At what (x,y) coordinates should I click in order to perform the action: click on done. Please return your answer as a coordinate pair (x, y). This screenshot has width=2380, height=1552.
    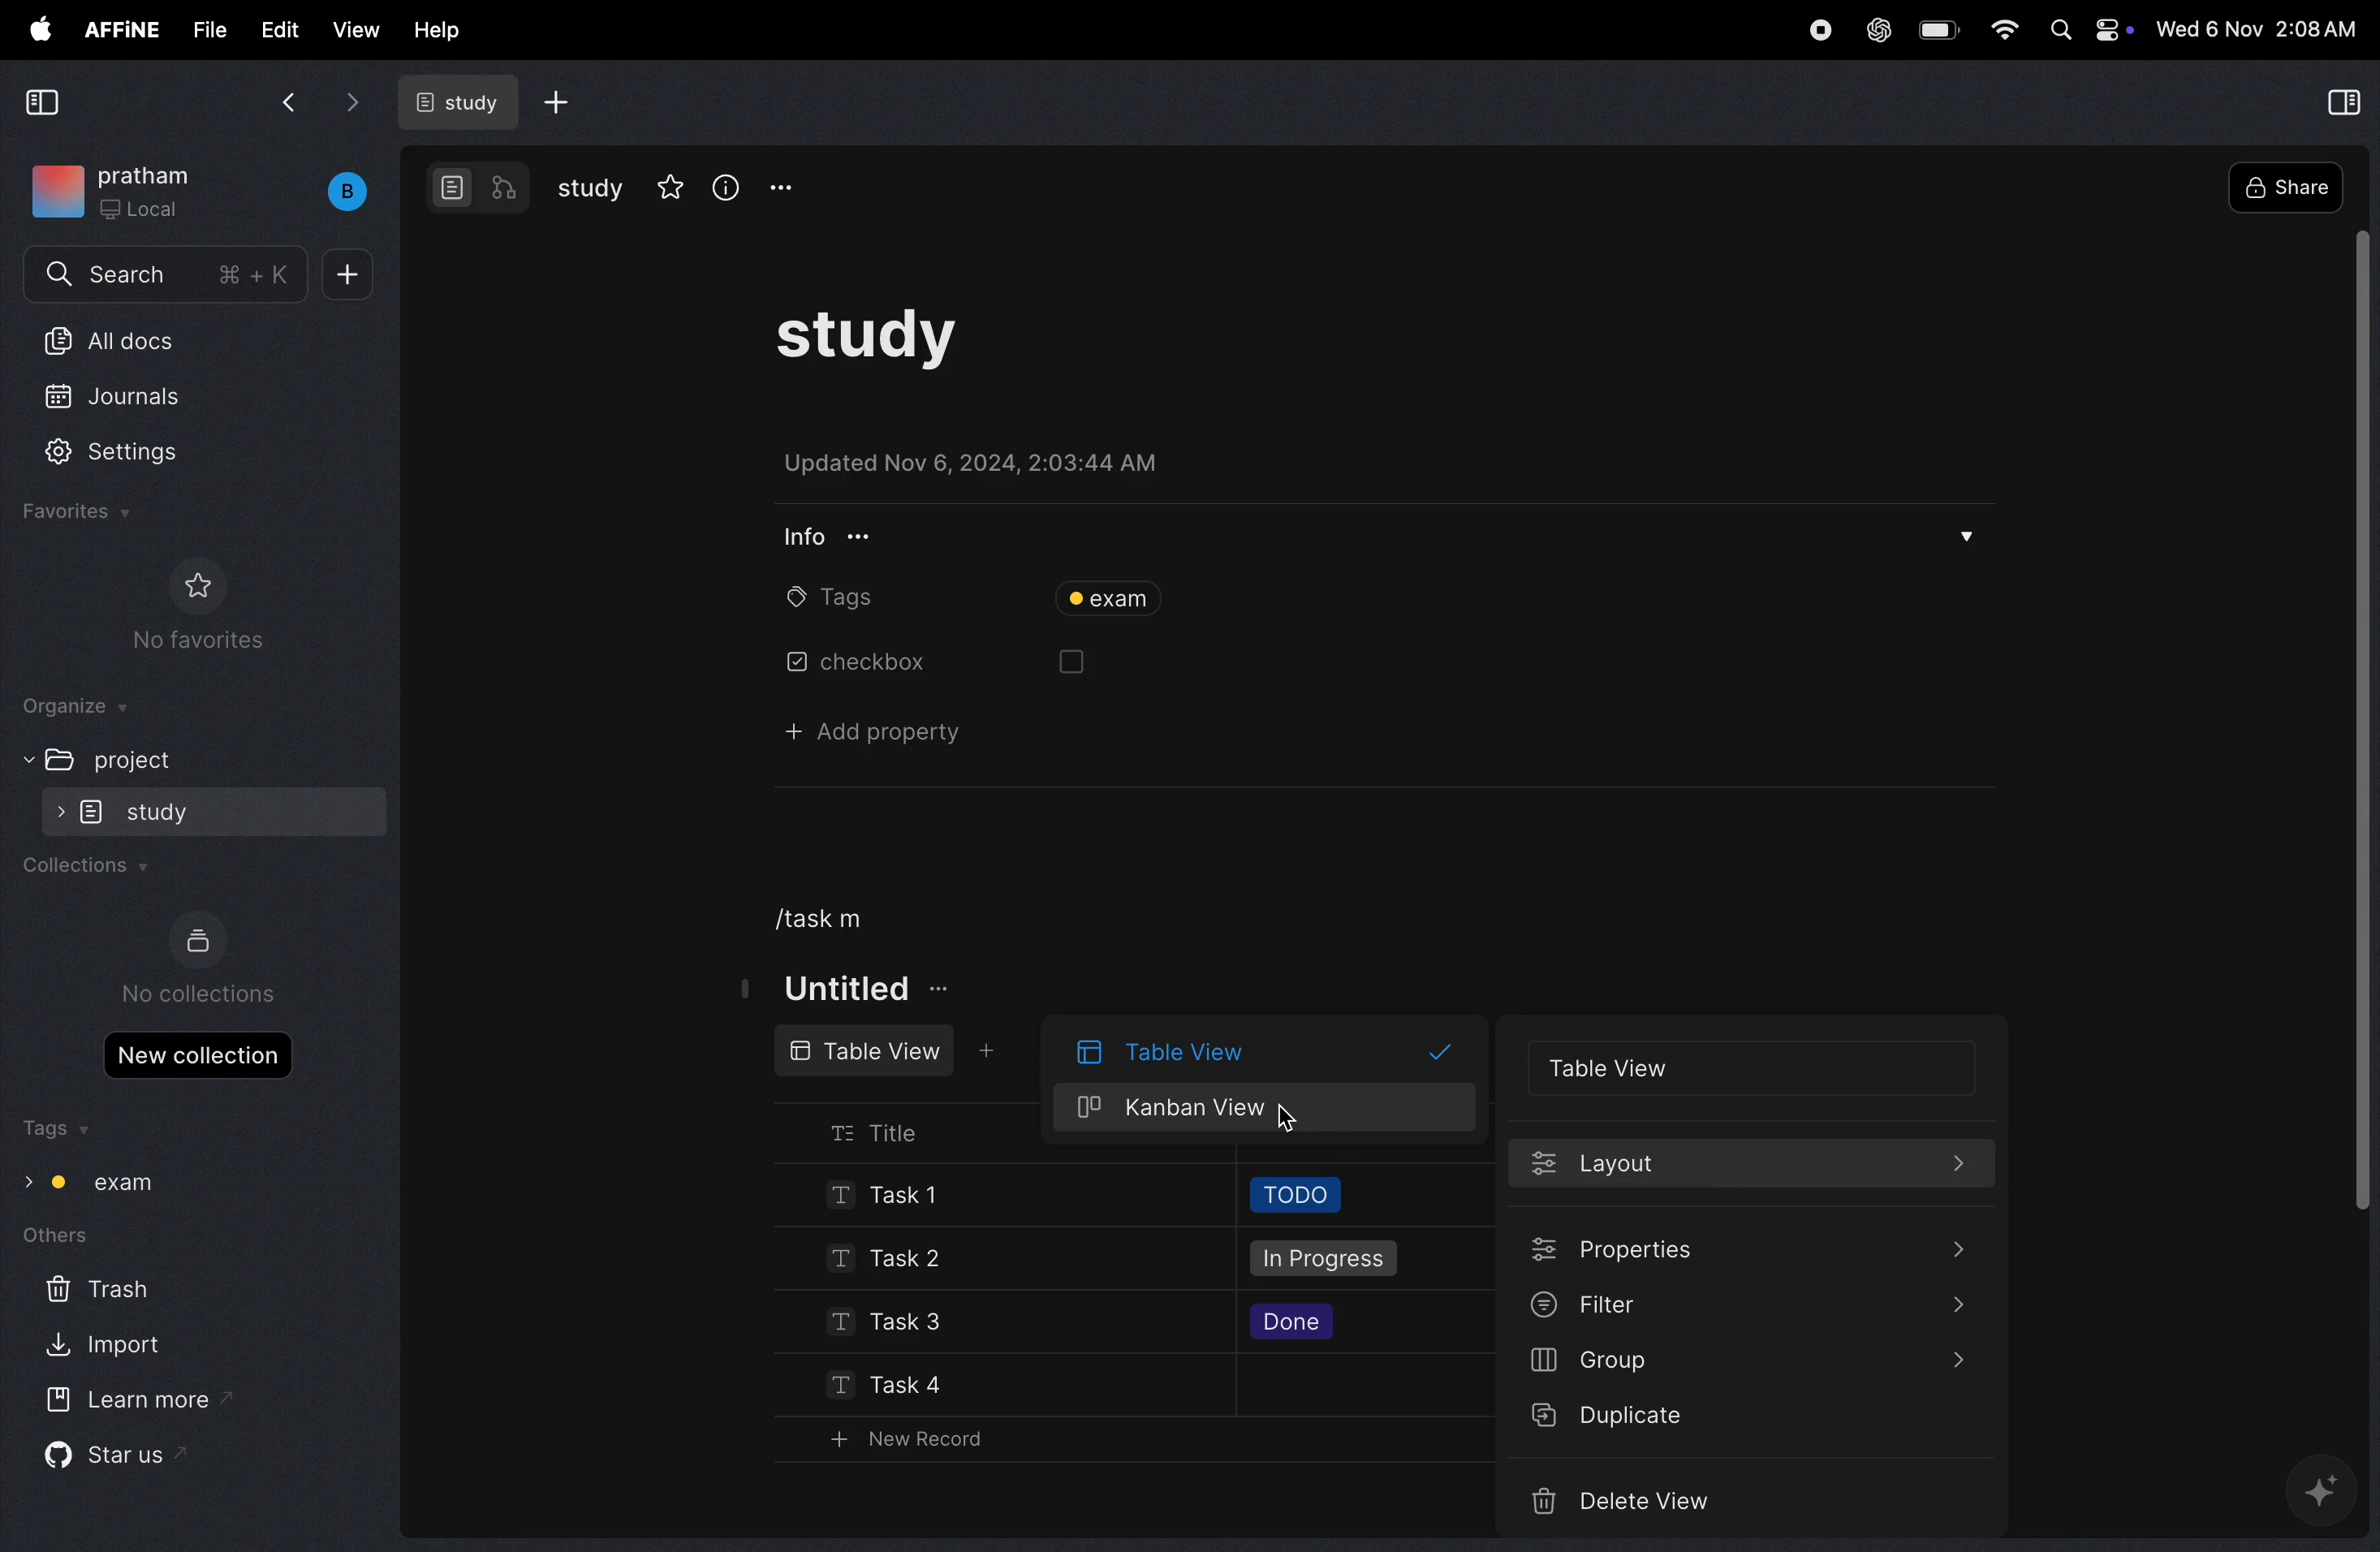
    Looking at the image, I should click on (1295, 1325).